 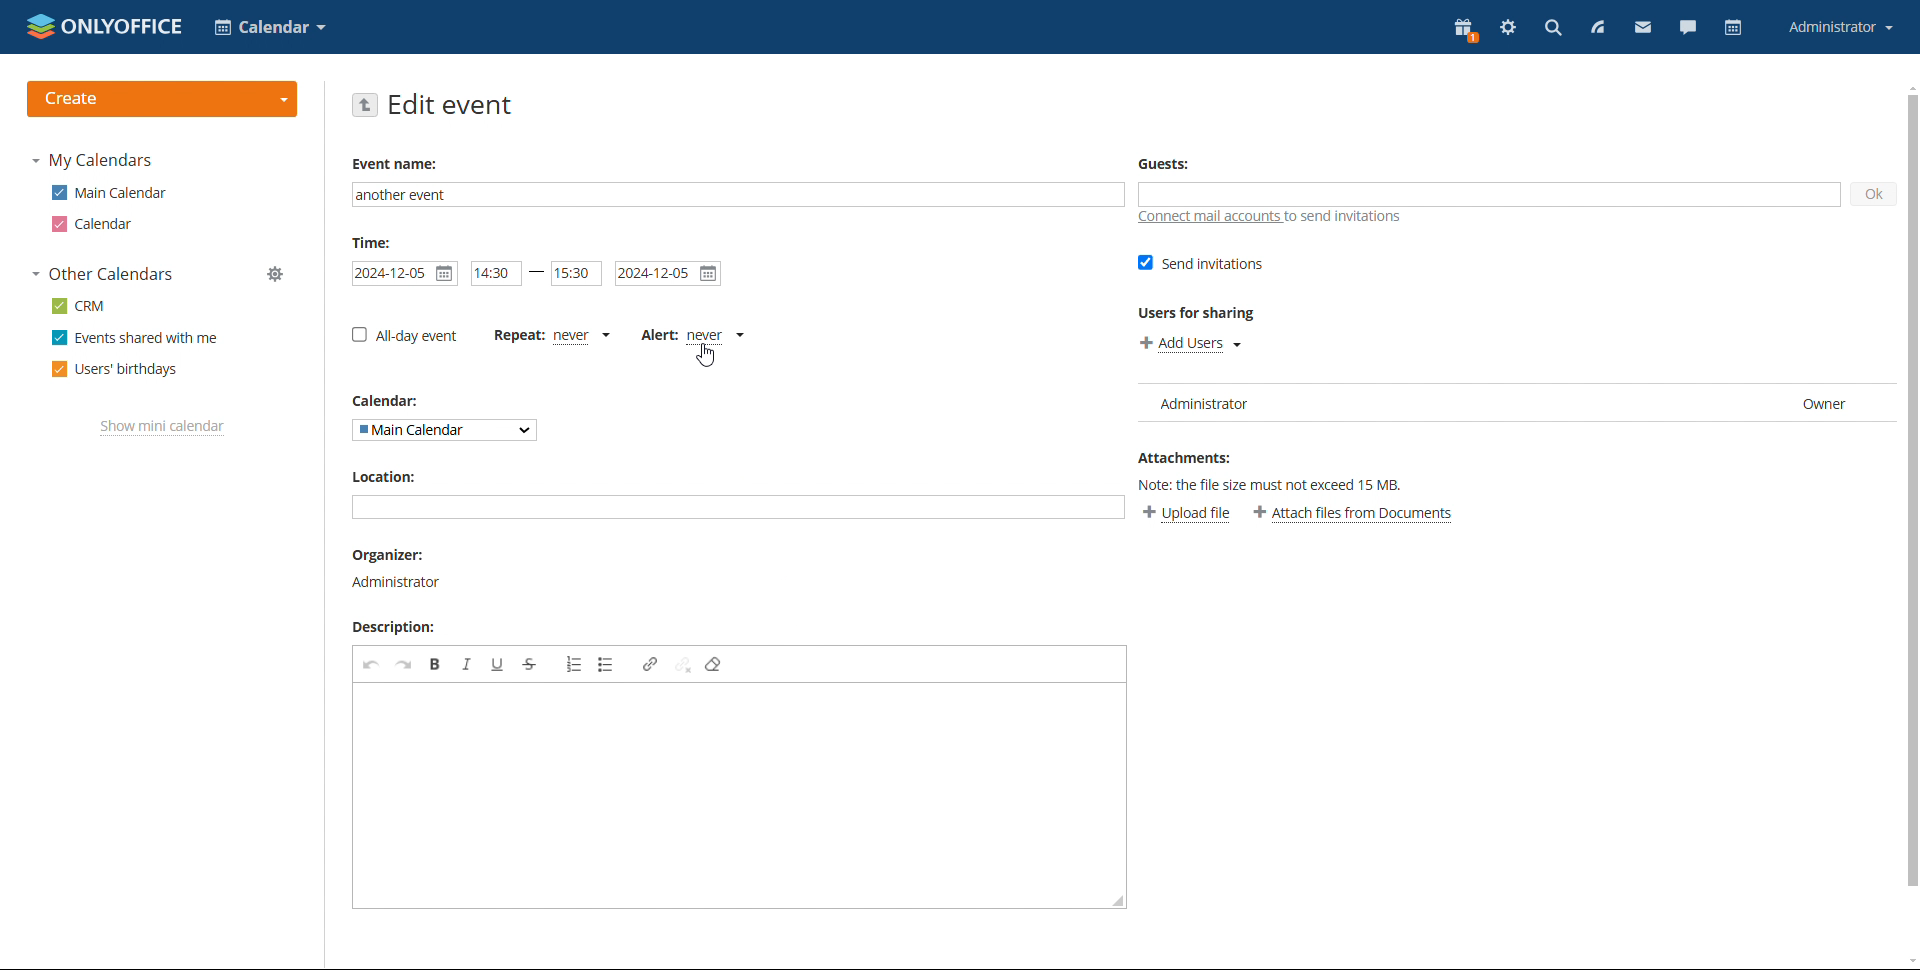 I want to click on undo, so click(x=372, y=665).